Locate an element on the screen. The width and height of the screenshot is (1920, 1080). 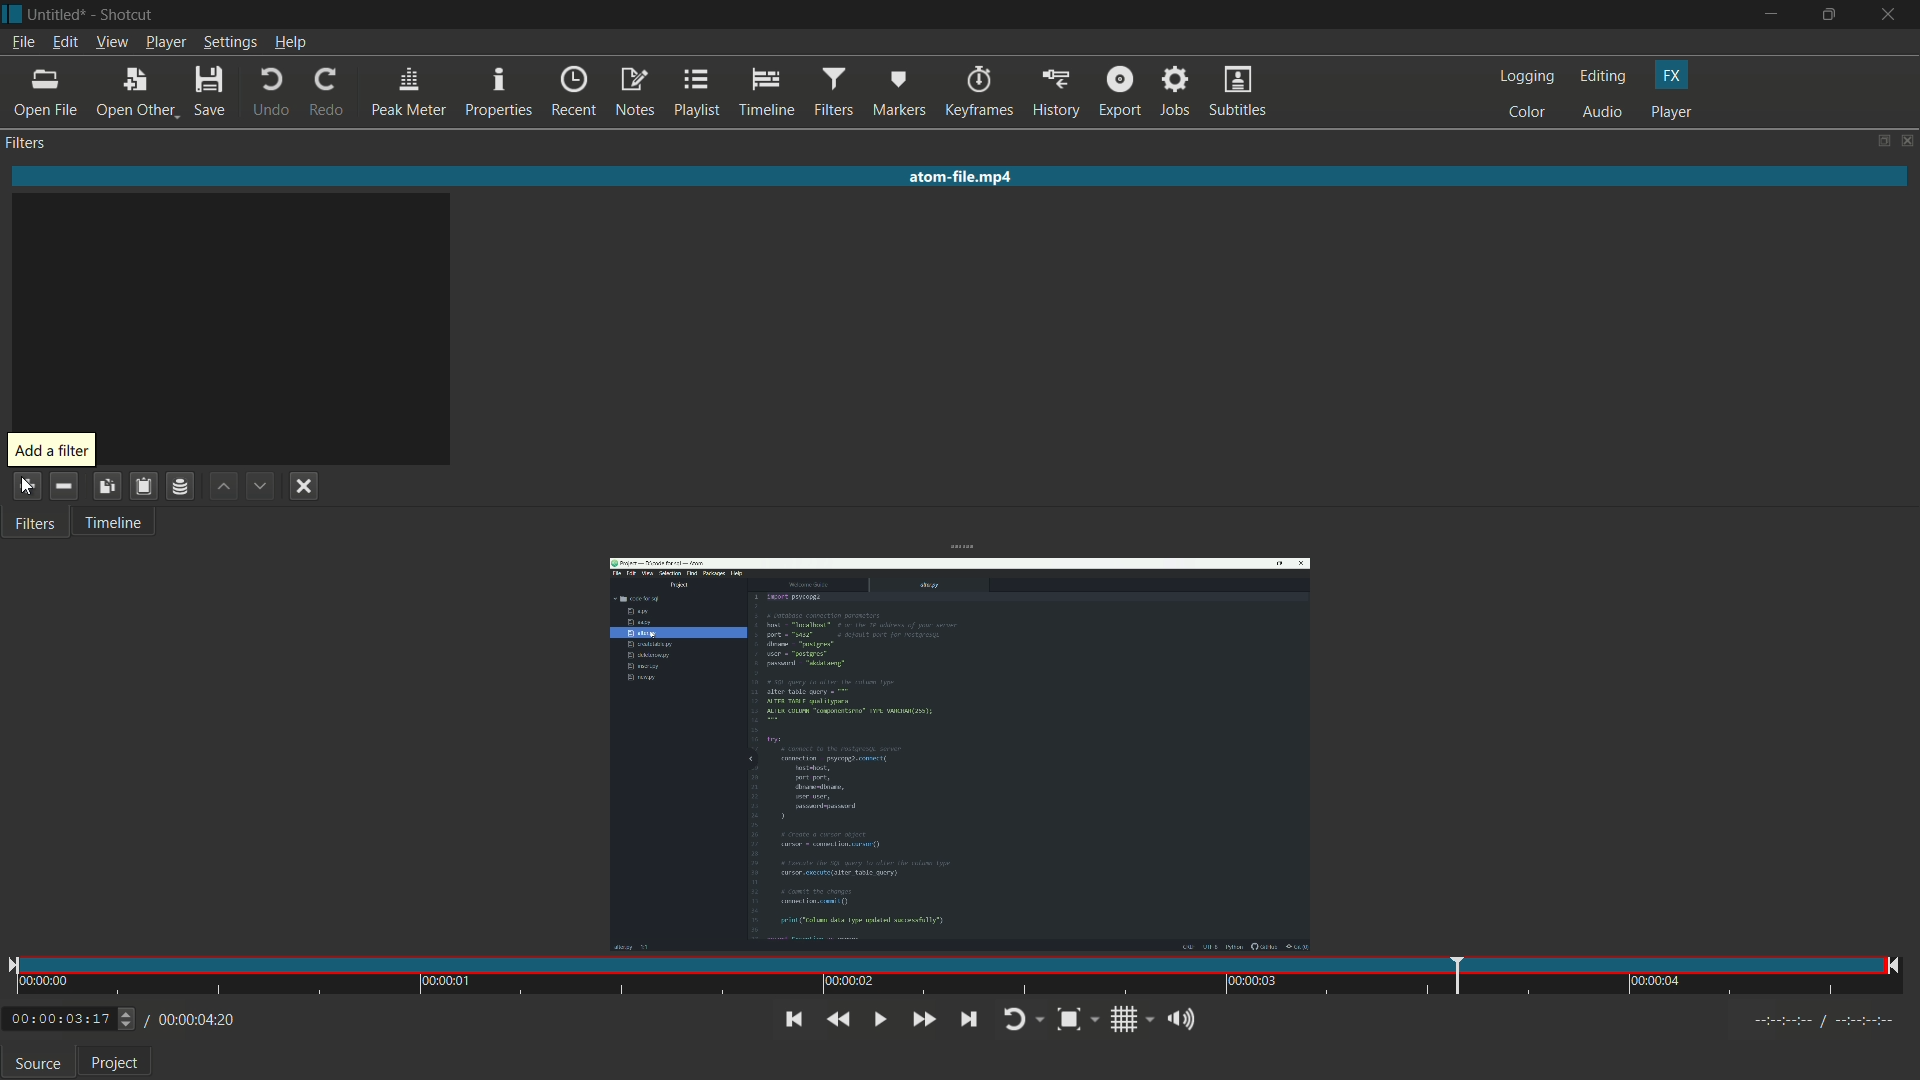
close panel is located at coordinates (1906, 140).